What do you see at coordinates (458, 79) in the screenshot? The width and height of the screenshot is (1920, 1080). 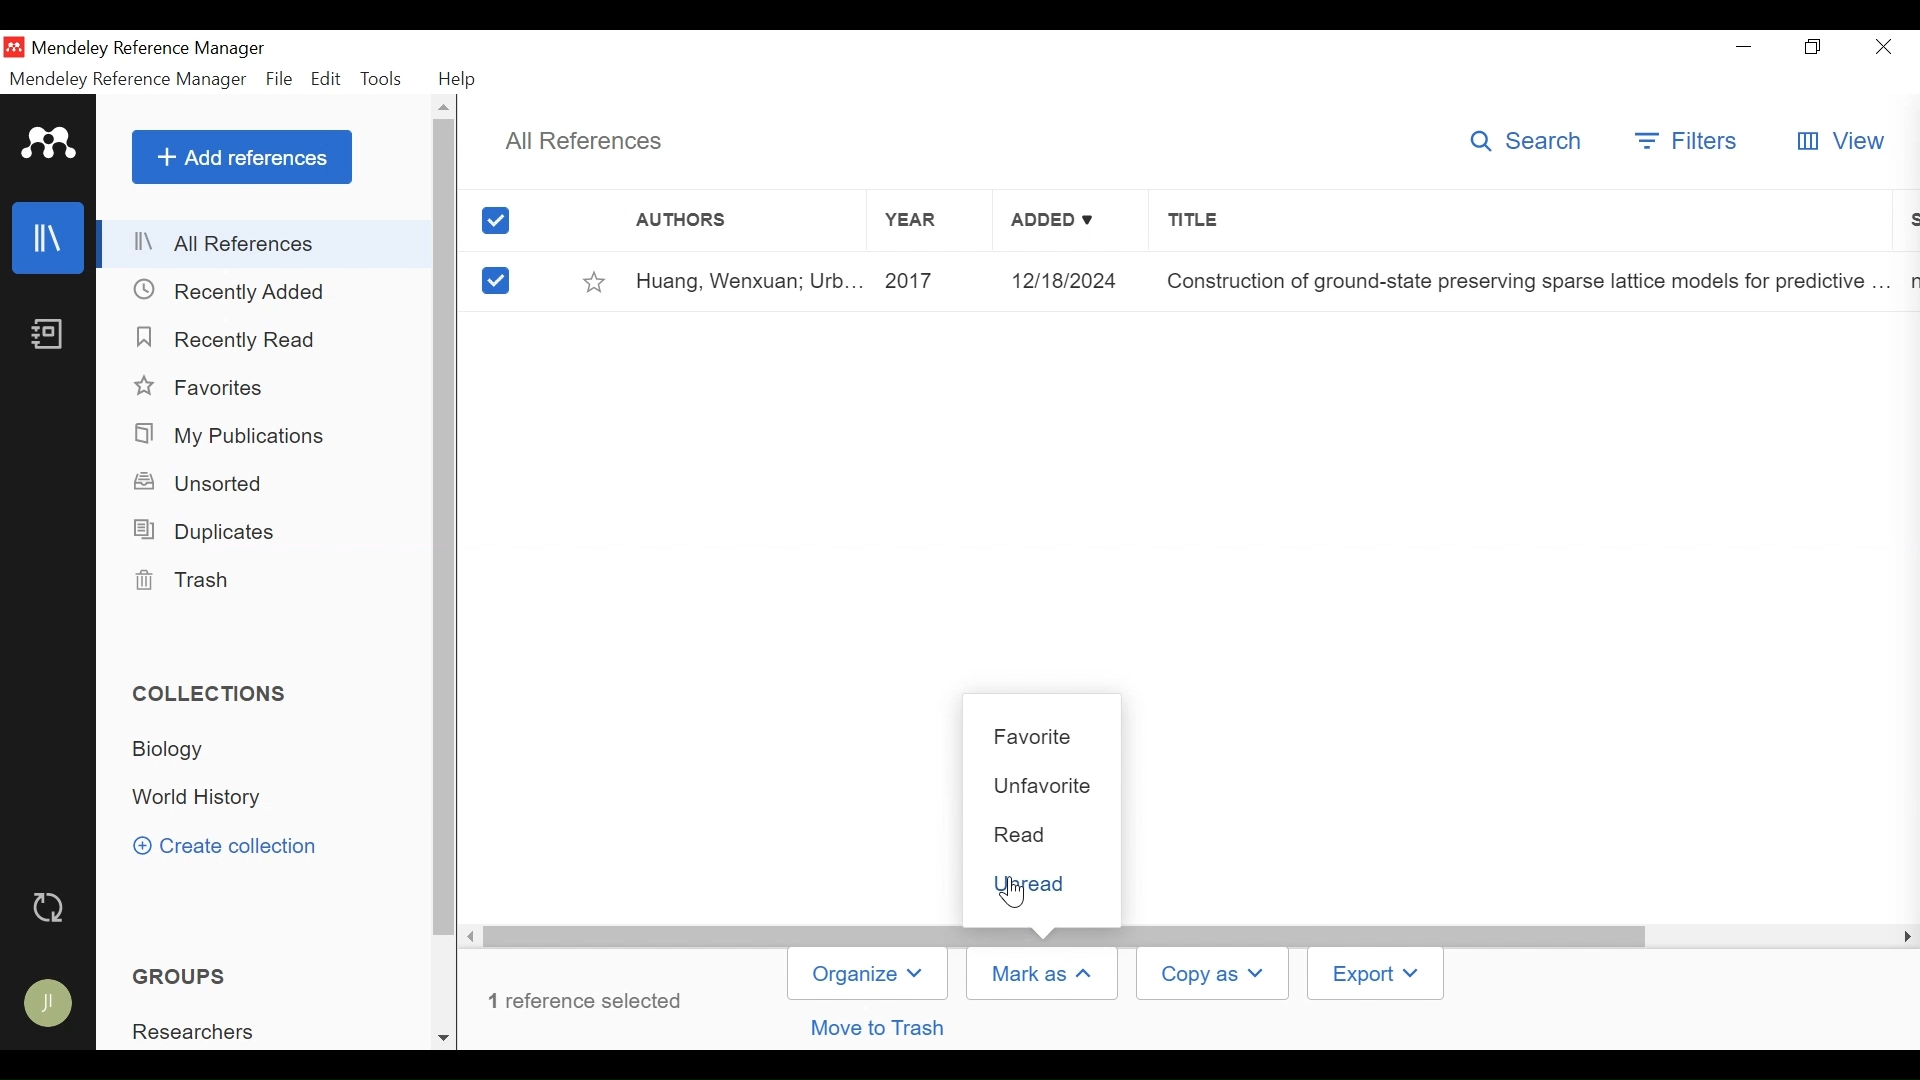 I see `Help` at bounding box center [458, 79].